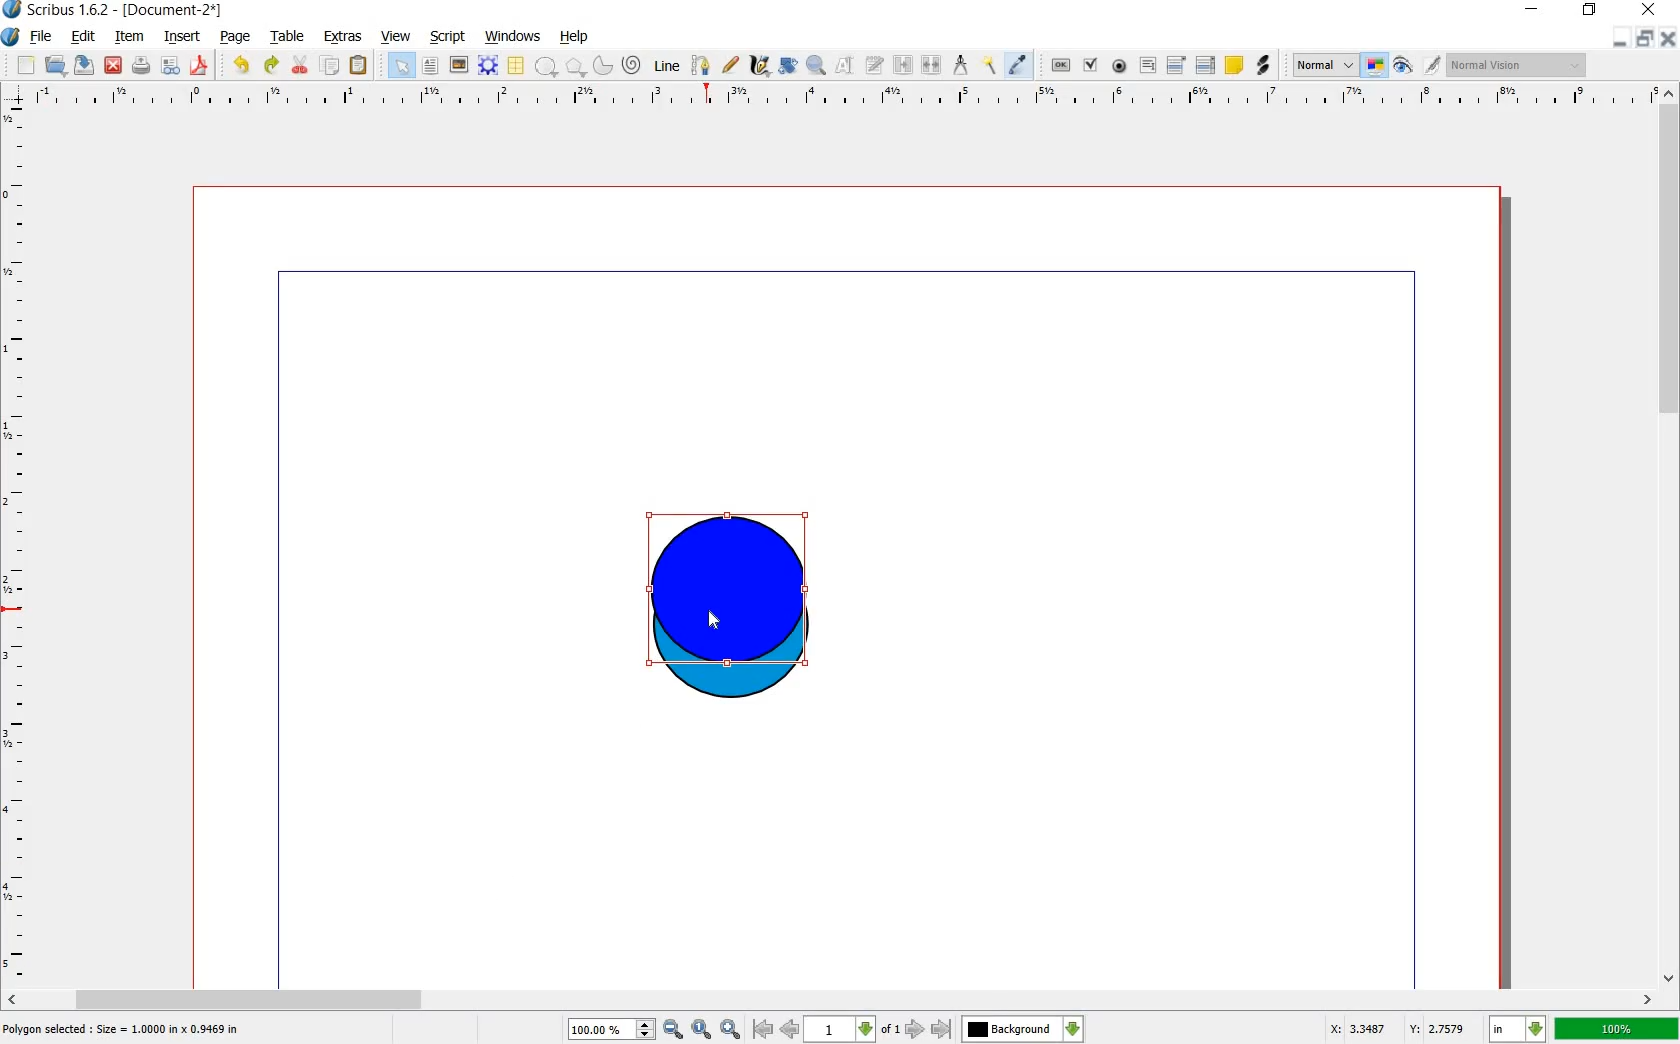 This screenshot has height=1044, width=1680. I want to click on system logo, so click(10, 37).